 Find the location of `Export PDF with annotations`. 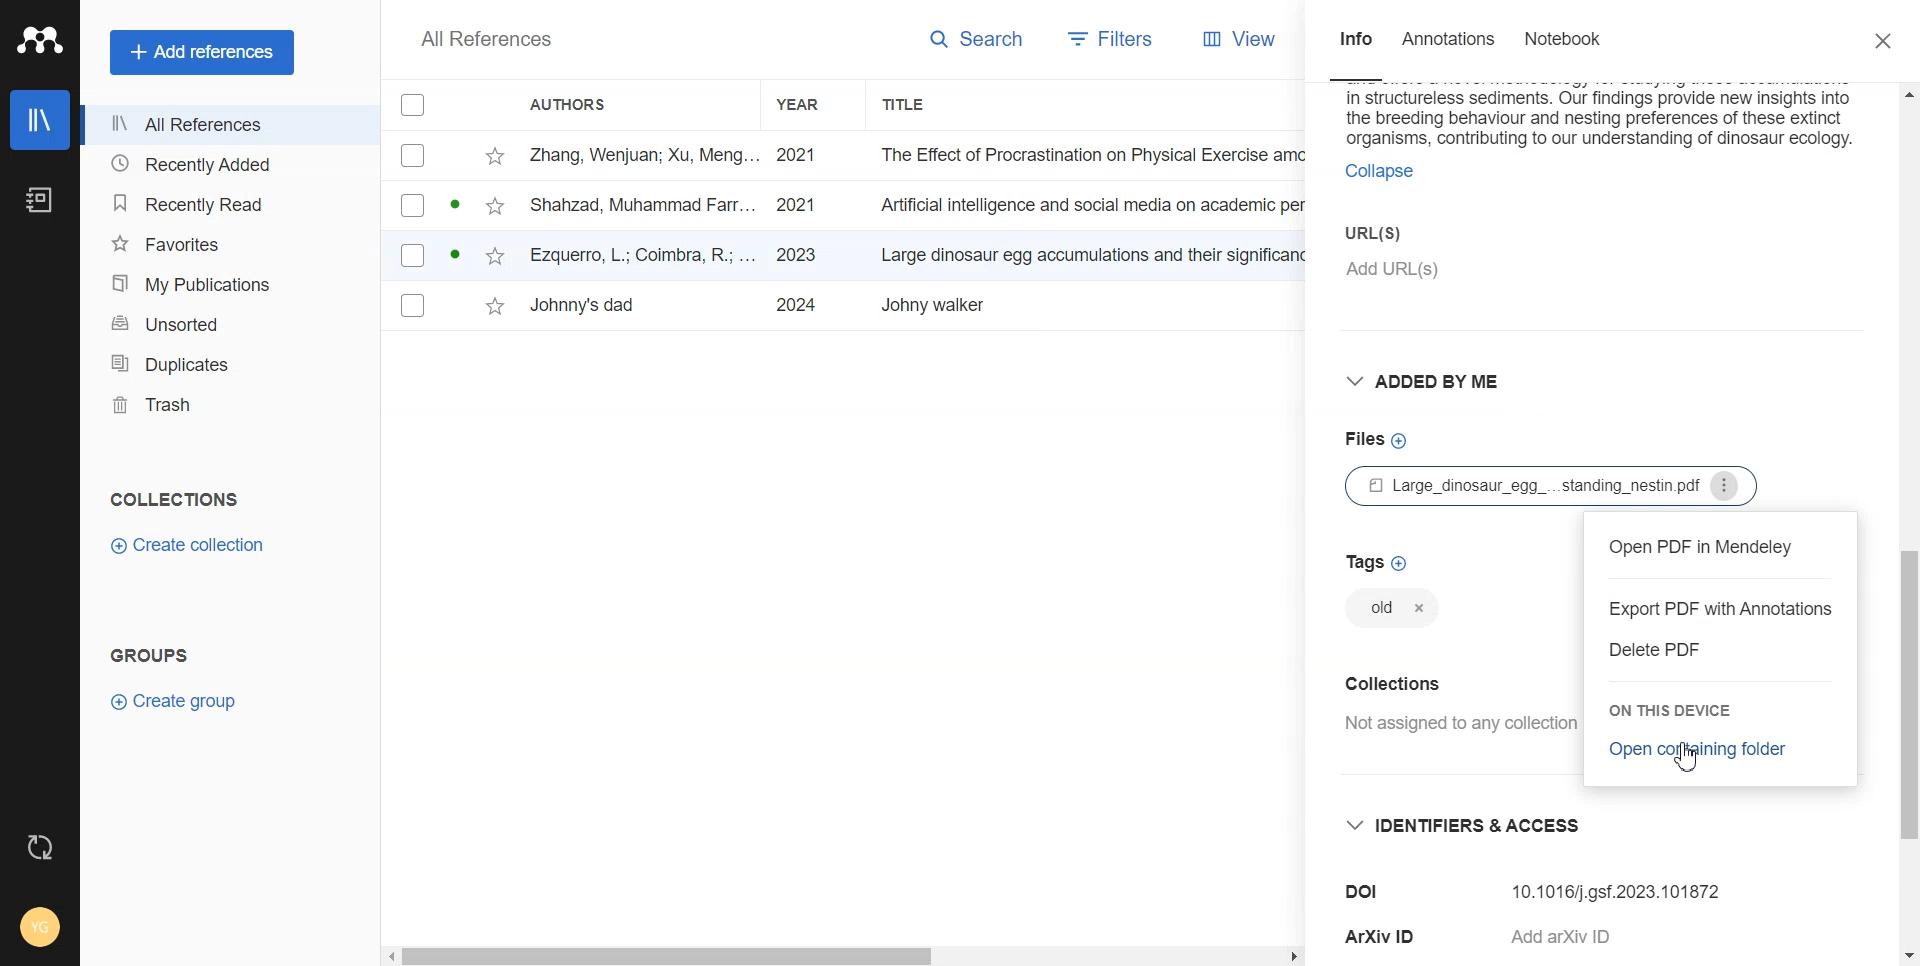

Export PDF with annotations is located at coordinates (1722, 609).